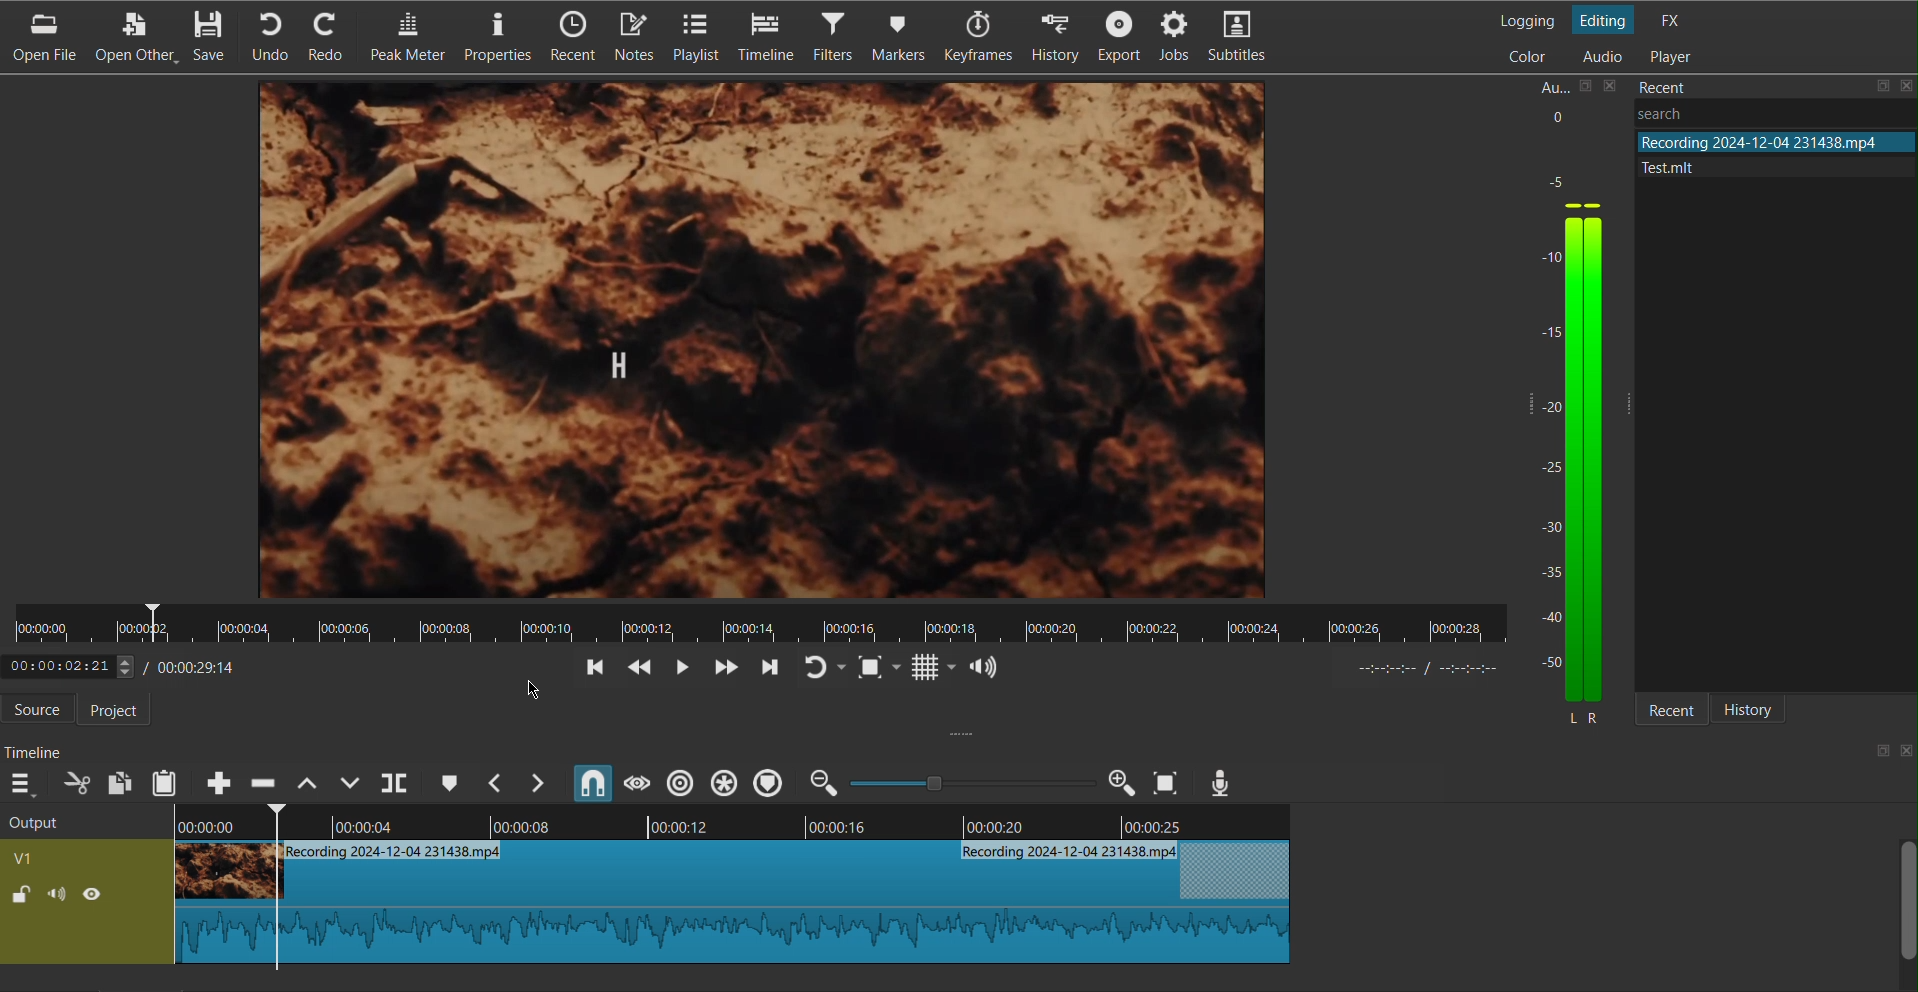 The width and height of the screenshot is (1918, 992). What do you see at coordinates (1526, 19) in the screenshot?
I see `Logging` at bounding box center [1526, 19].